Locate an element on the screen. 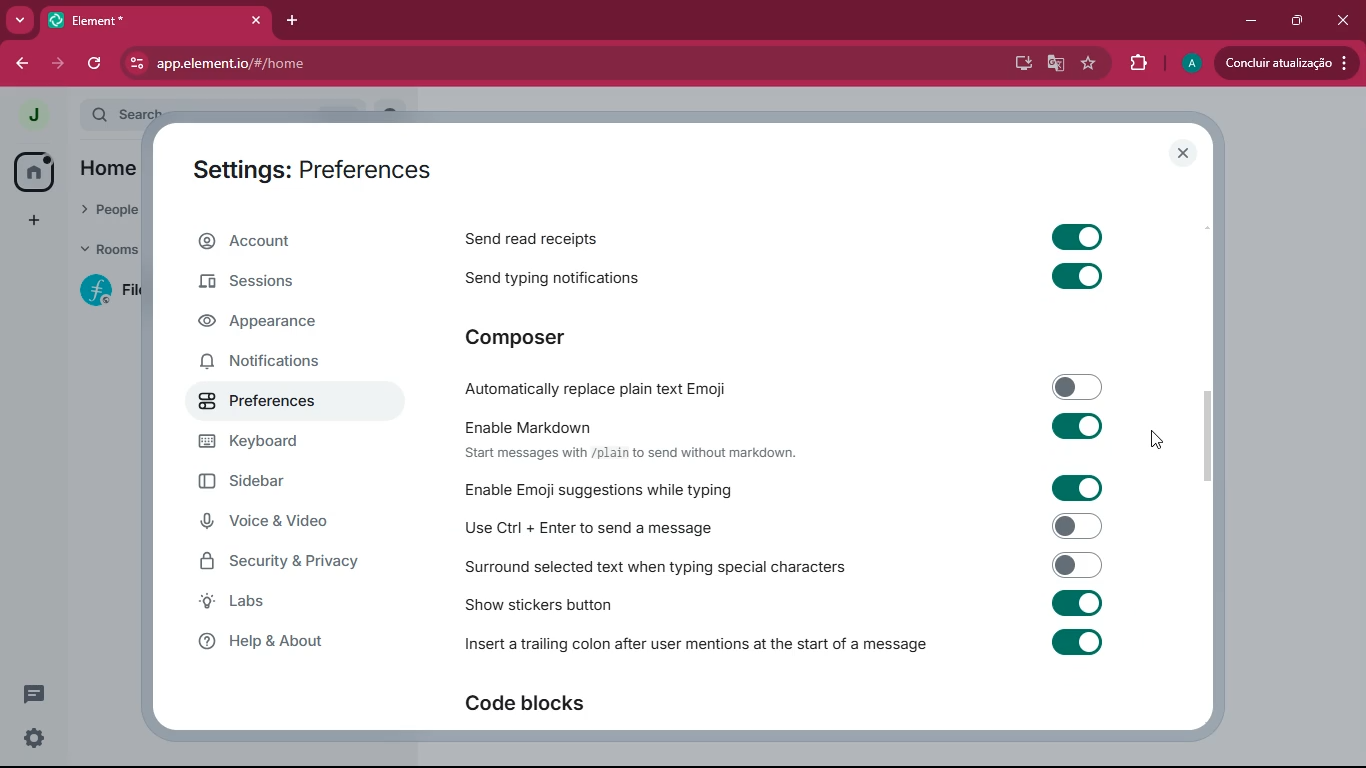  labs is located at coordinates (283, 602).